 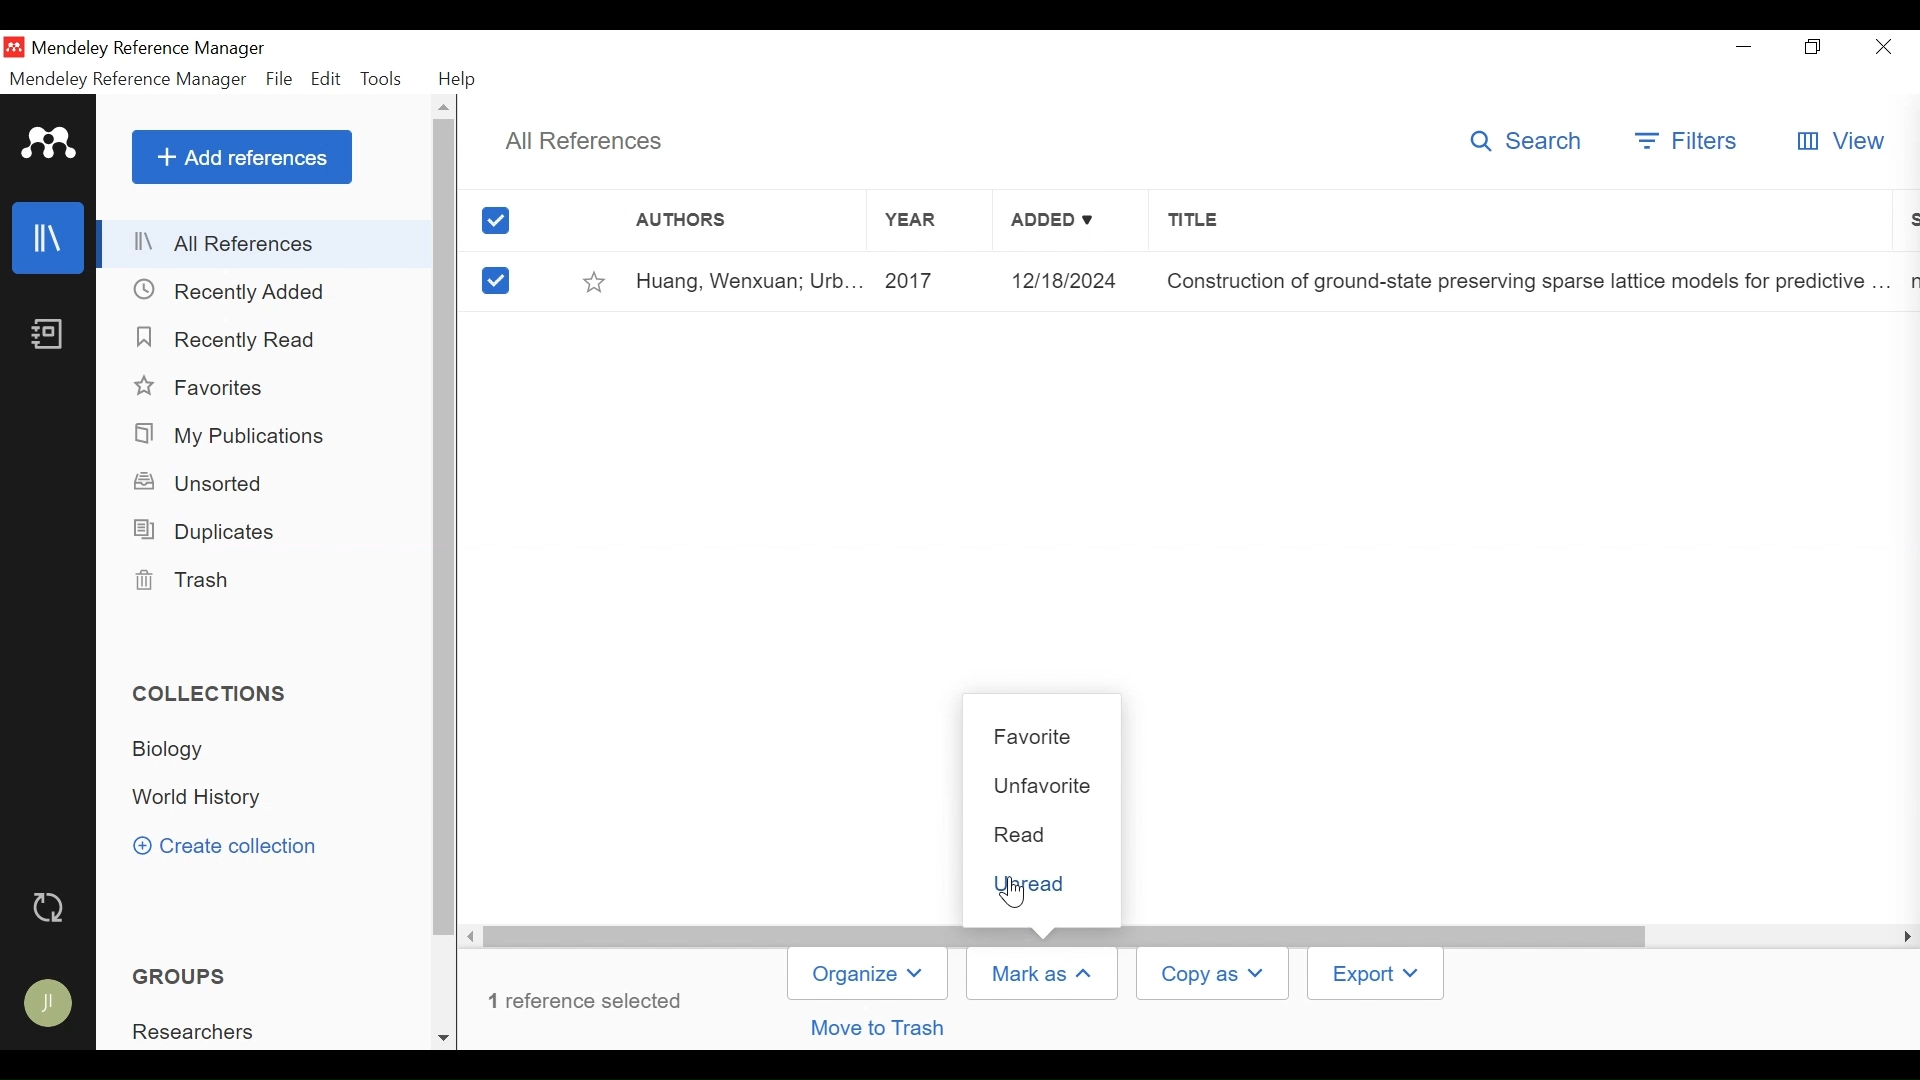 I want to click on Unsorted, so click(x=209, y=483).